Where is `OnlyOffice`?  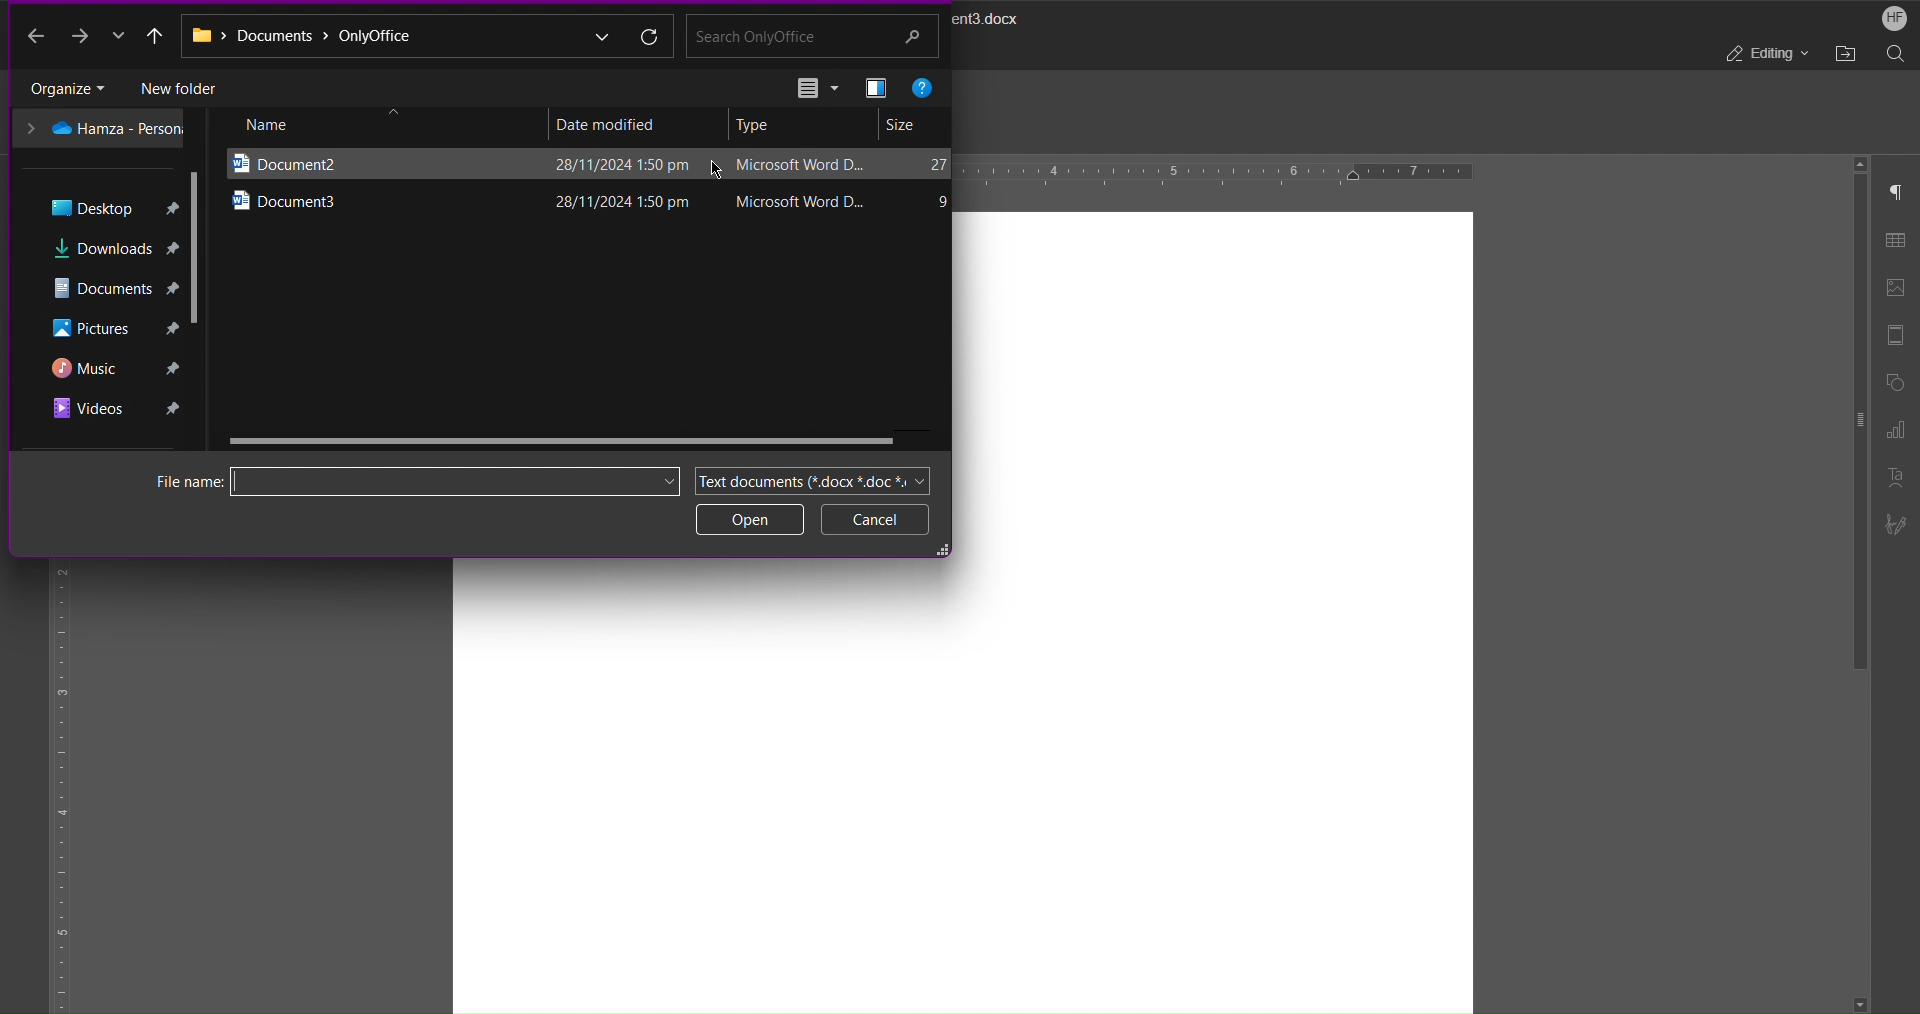
OnlyOffice is located at coordinates (395, 37).